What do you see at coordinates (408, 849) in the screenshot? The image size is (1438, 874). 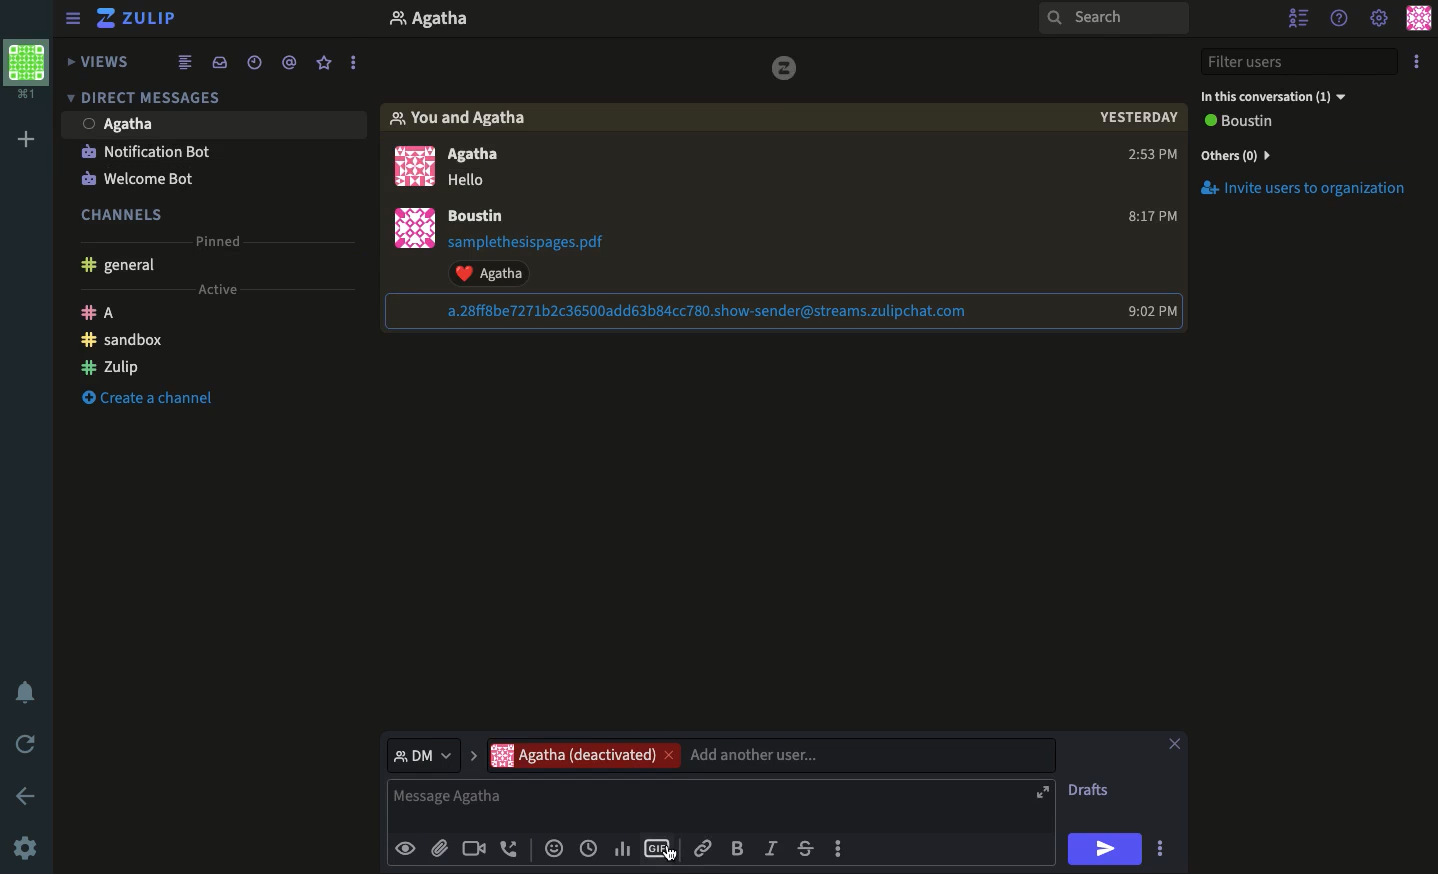 I see `Preview` at bounding box center [408, 849].